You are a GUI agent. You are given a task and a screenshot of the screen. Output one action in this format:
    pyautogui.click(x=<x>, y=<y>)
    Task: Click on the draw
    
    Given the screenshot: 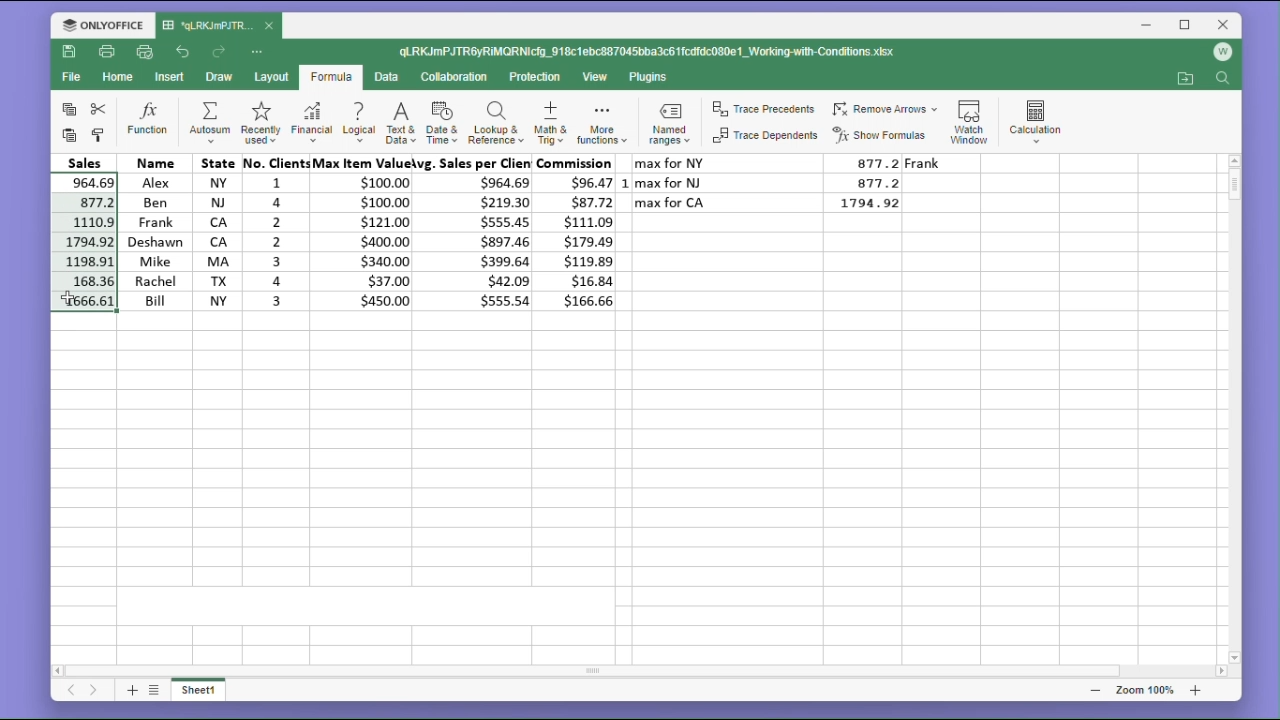 What is the action you would take?
    pyautogui.click(x=219, y=78)
    